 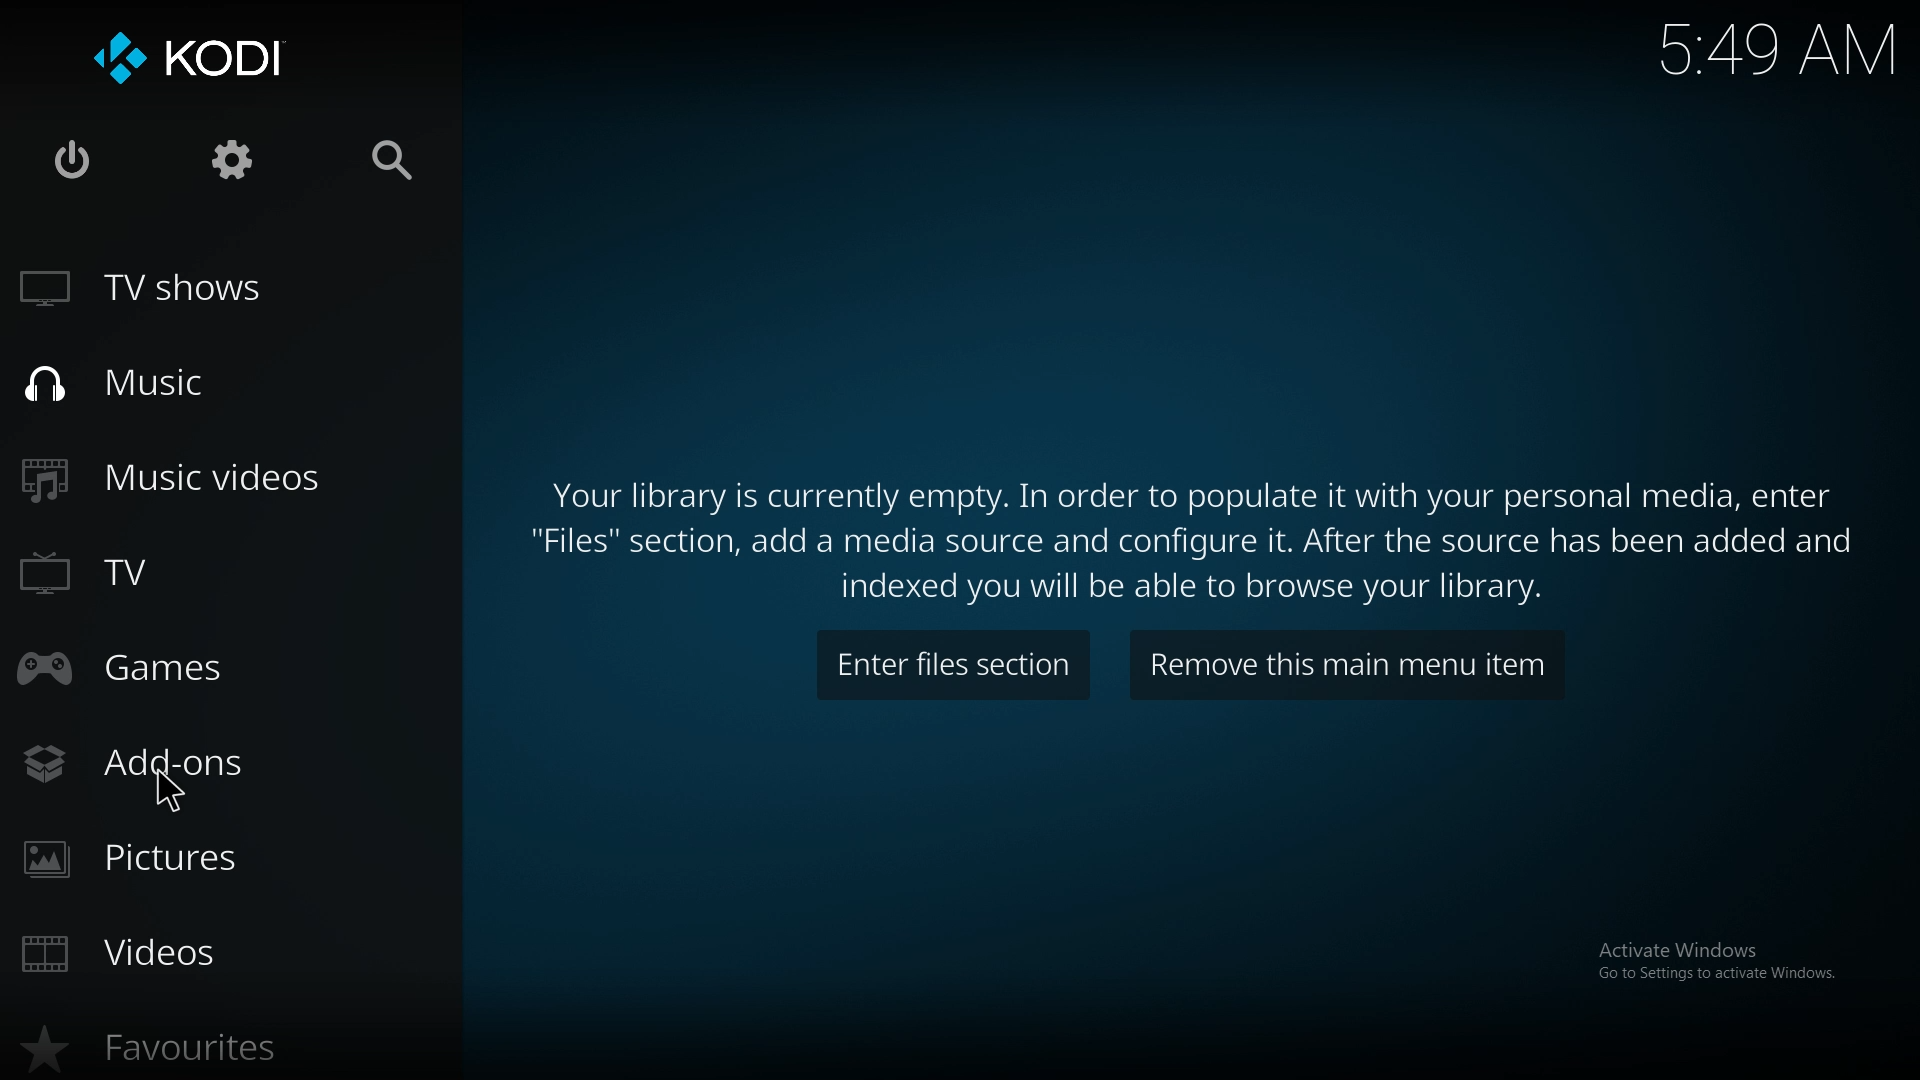 What do you see at coordinates (234, 158) in the screenshot?
I see `settings` at bounding box center [234, 158].